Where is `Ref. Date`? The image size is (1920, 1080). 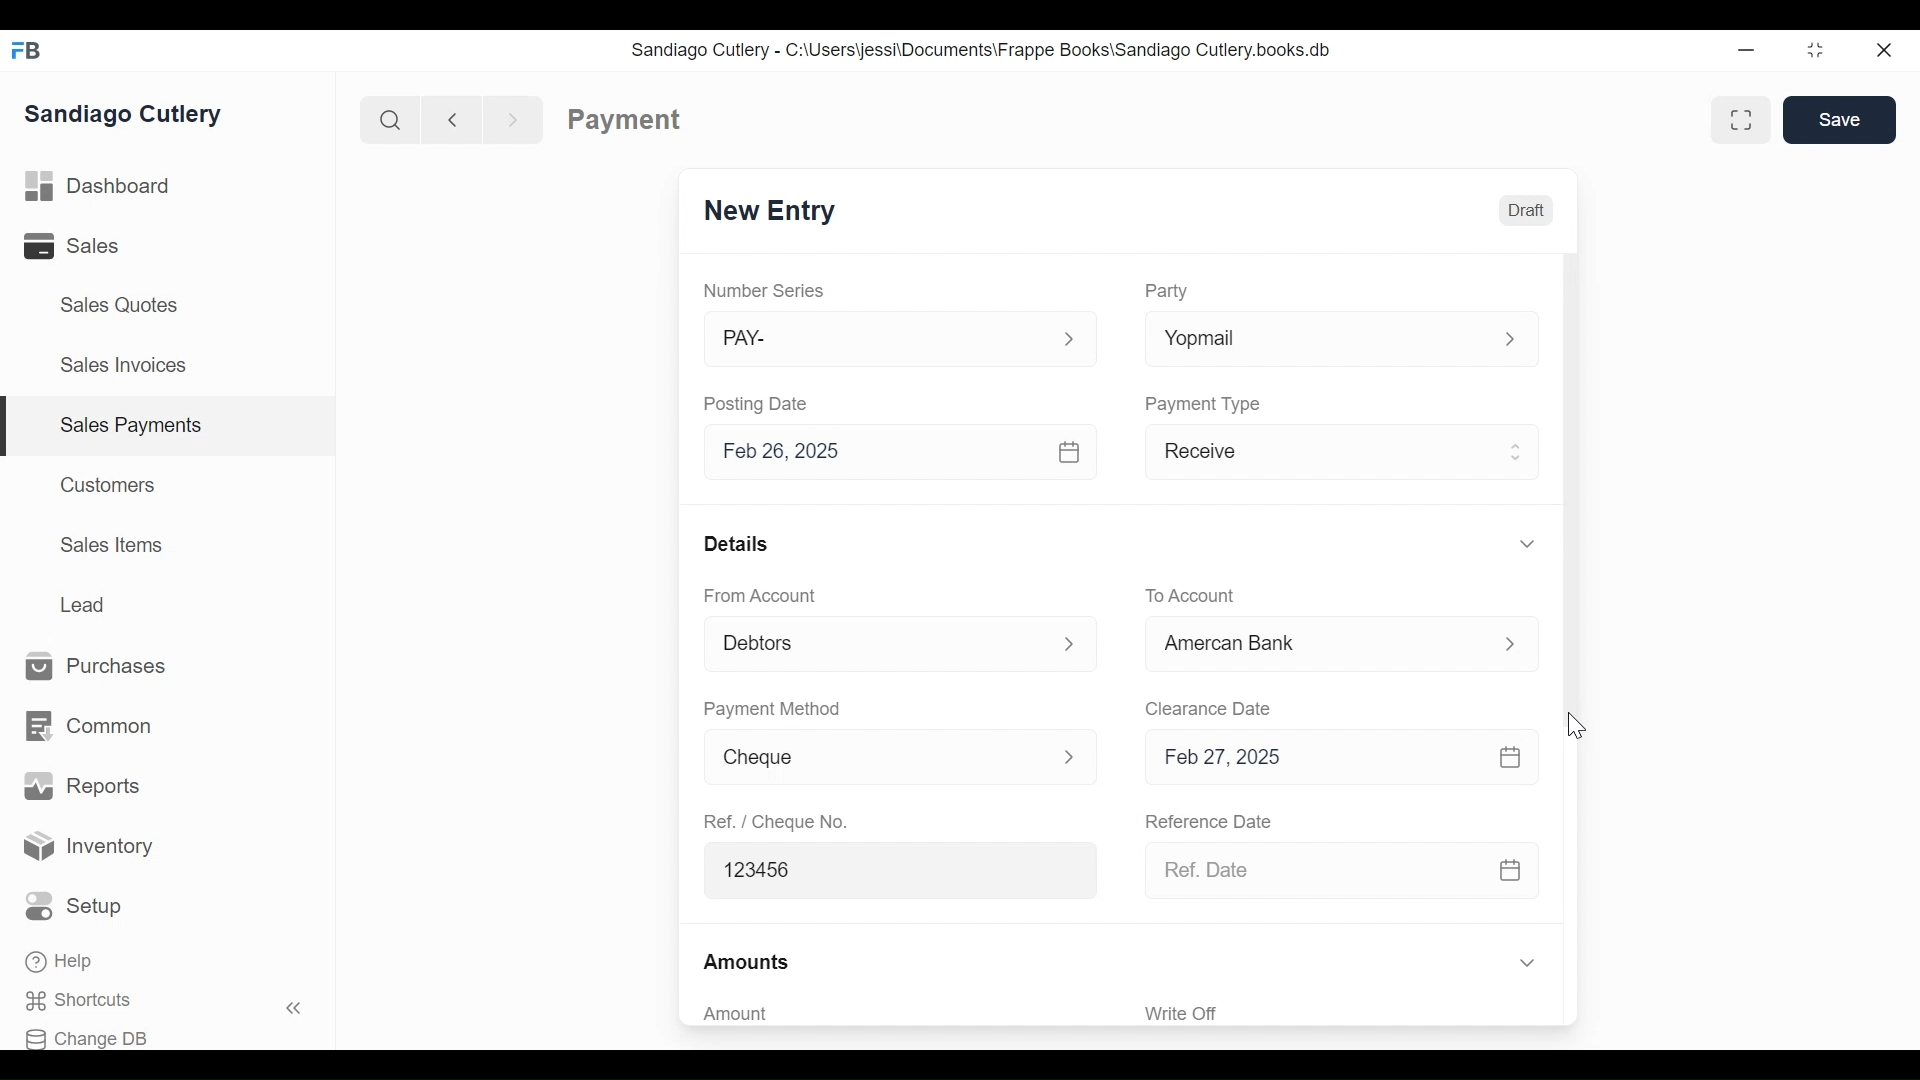
Ref. Date is located at coordinates (1314, 870).